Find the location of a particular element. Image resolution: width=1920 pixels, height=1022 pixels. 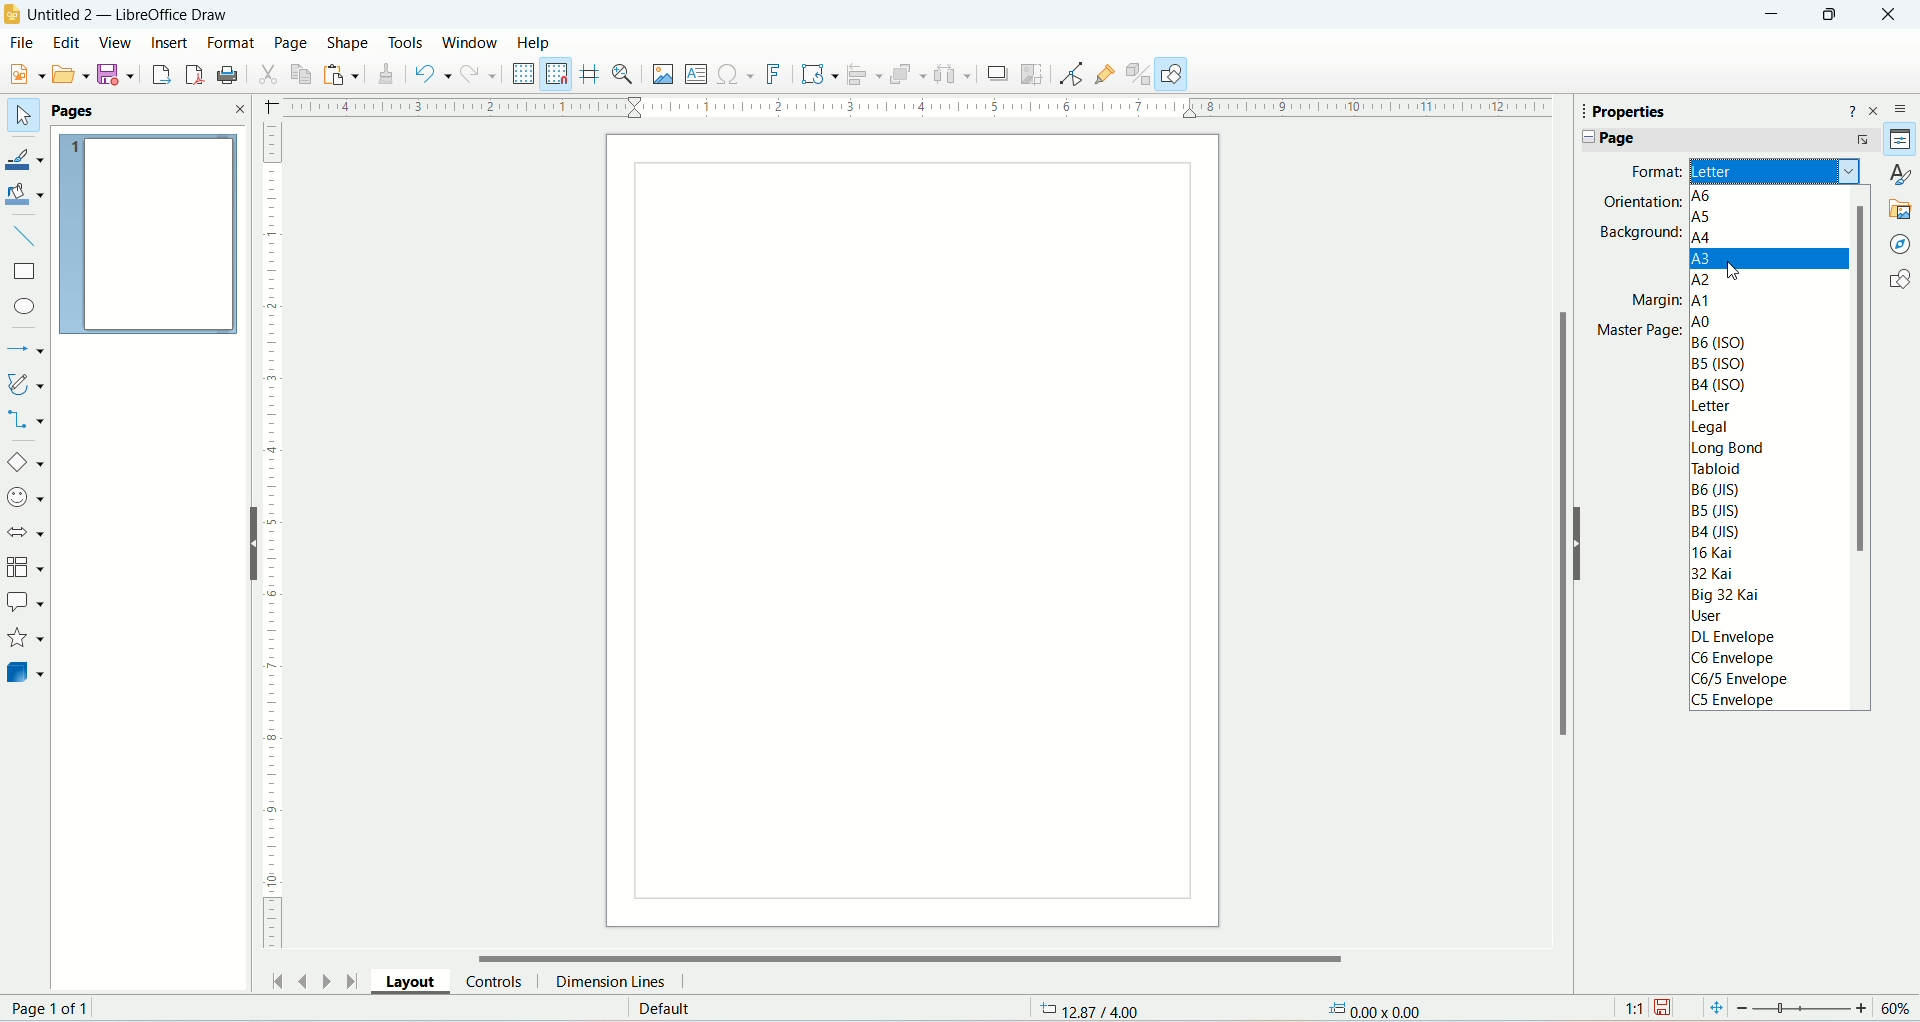

copy is located at coordinates (303, 75).